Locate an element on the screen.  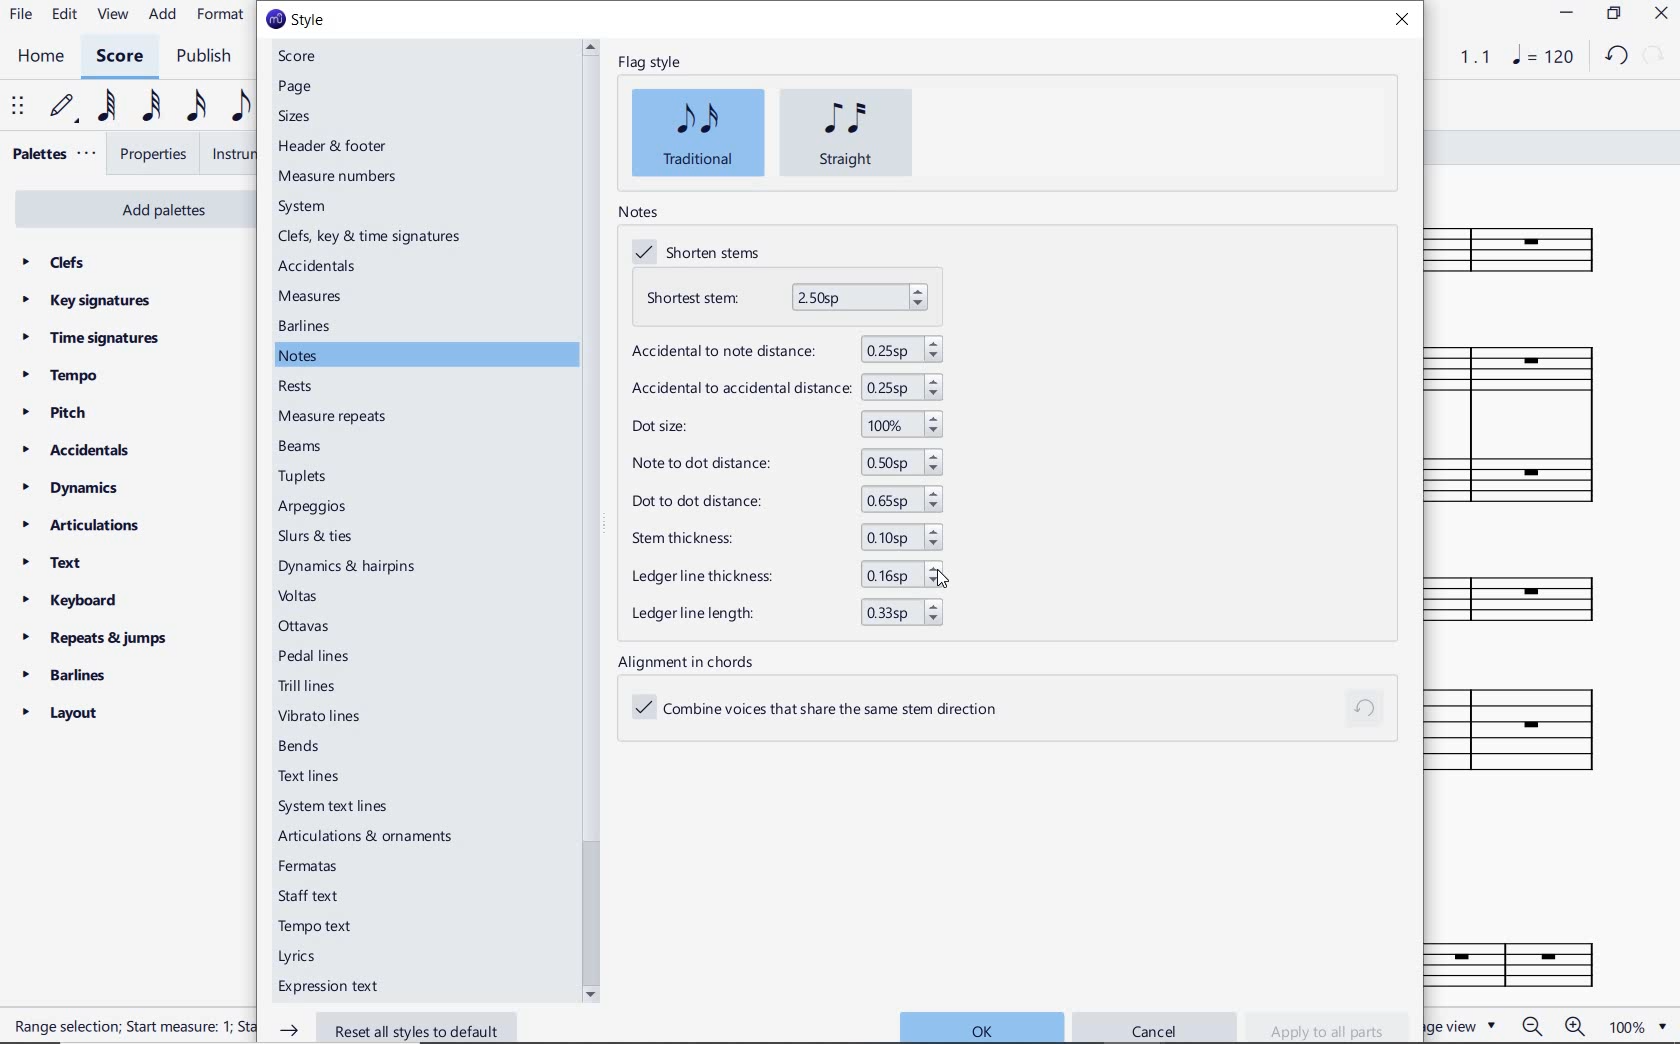
default (step time) is located at coordinates (64, 110).